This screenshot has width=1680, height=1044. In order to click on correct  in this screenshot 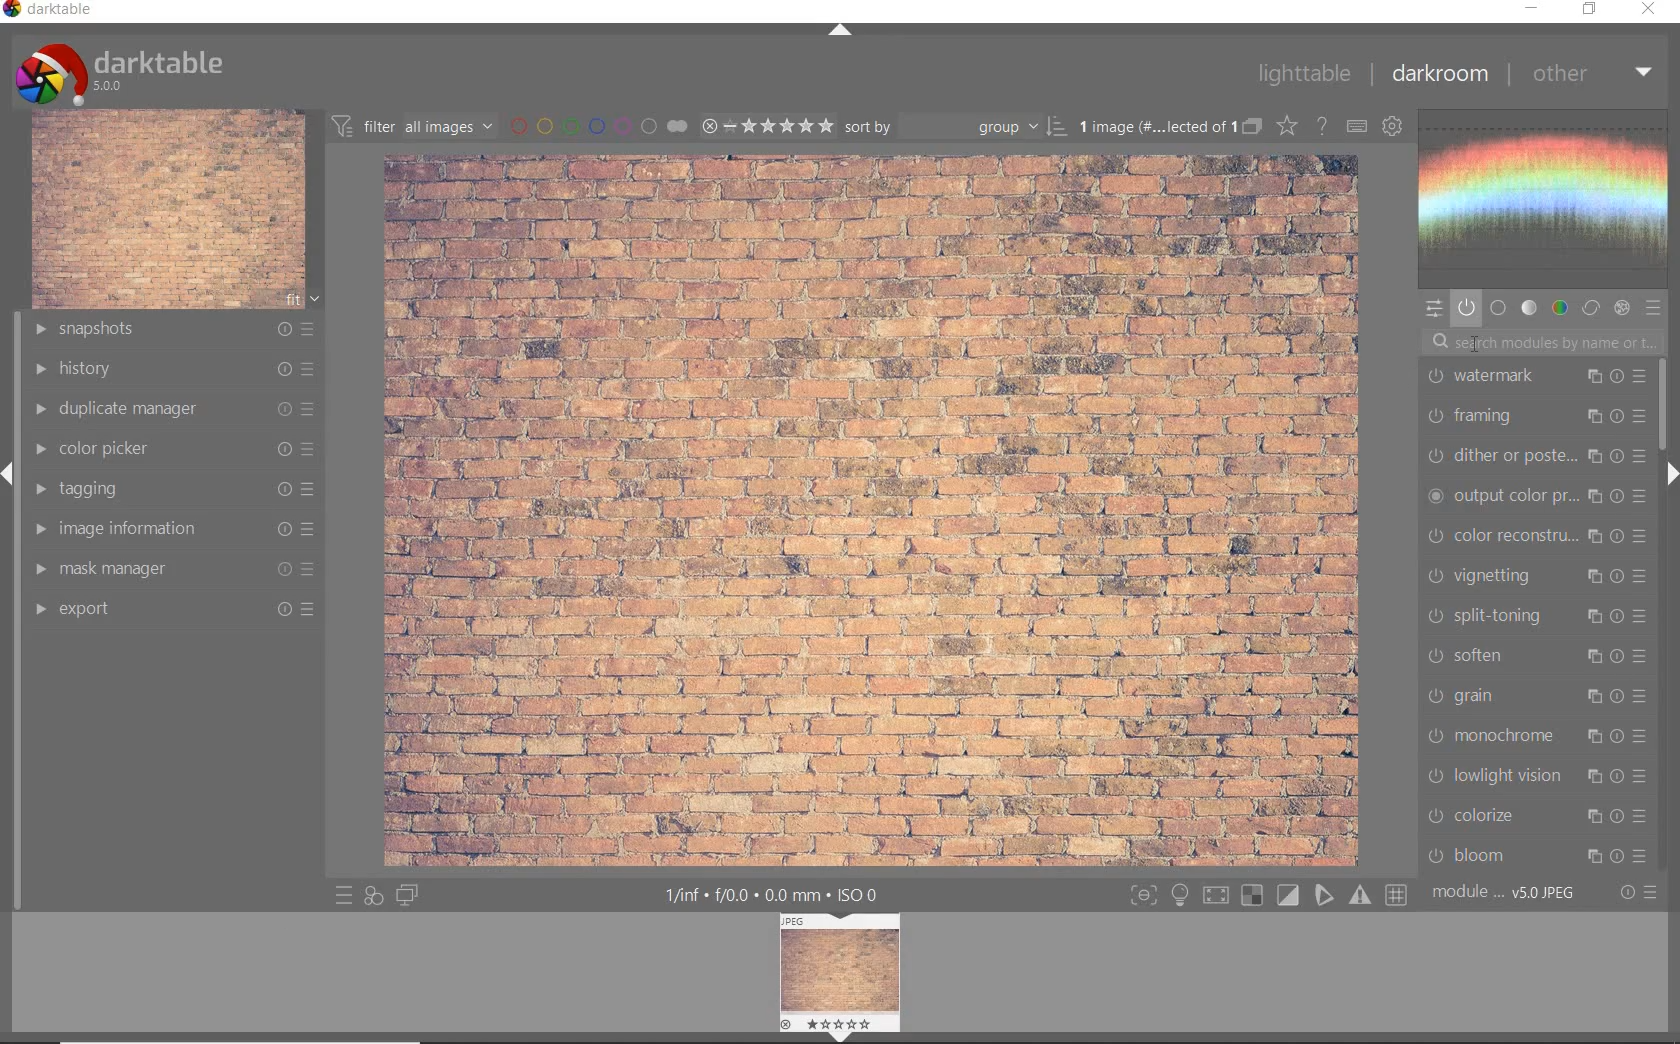, I will do `click(1591, 308)`.